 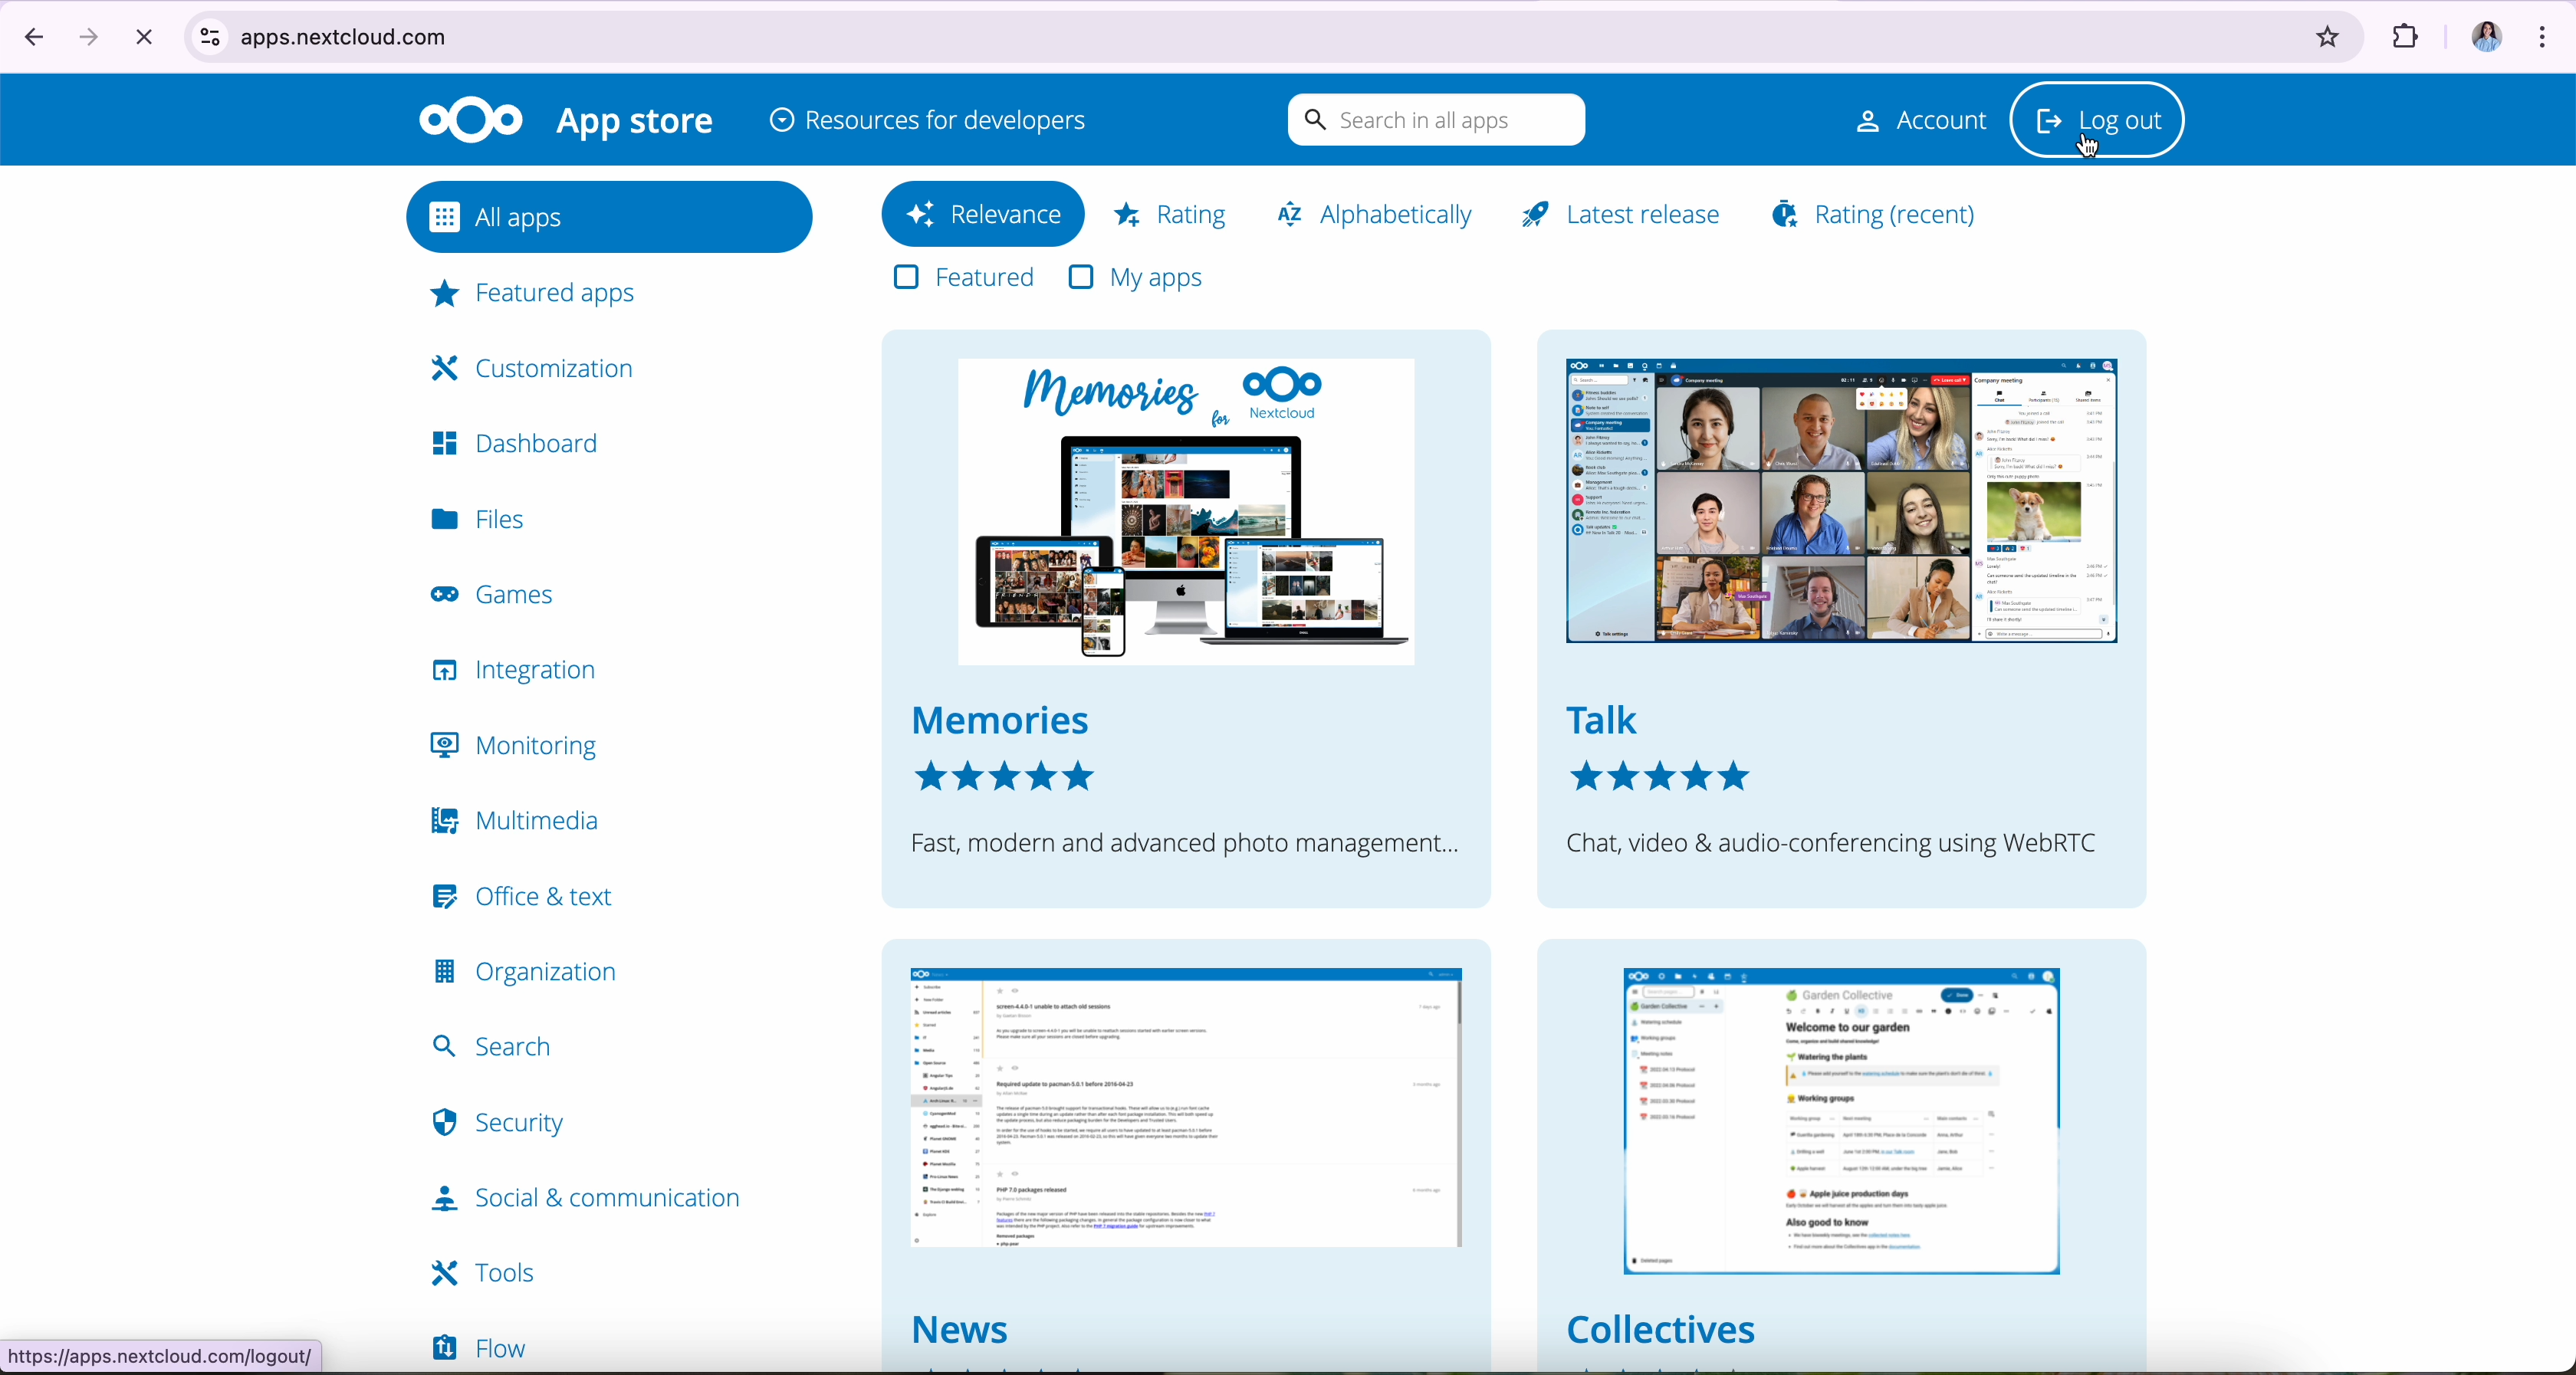 What do you see at coordinates (517, 670) in the screenshot?
I see `integration` at bounding box center [517, 670].